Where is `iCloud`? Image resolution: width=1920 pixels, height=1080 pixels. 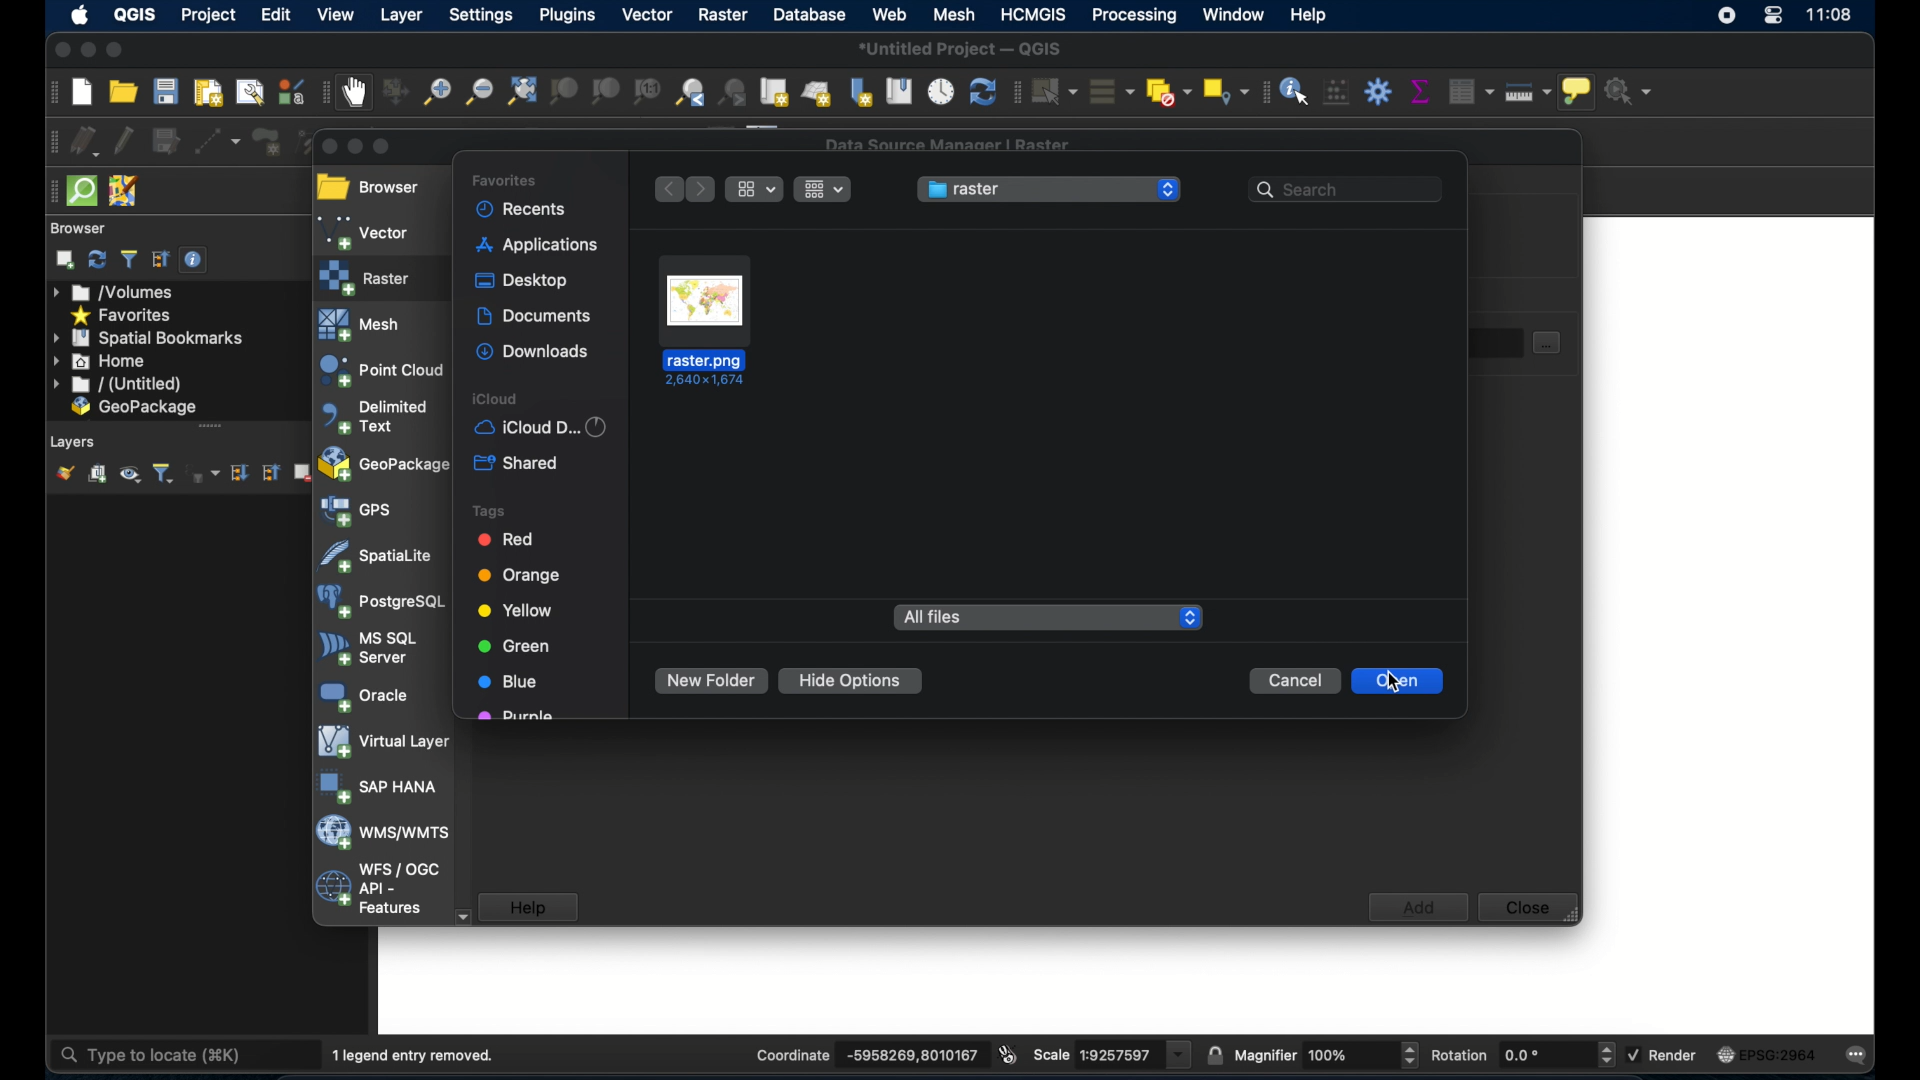 iCloud is located at coordinates (503, 397).